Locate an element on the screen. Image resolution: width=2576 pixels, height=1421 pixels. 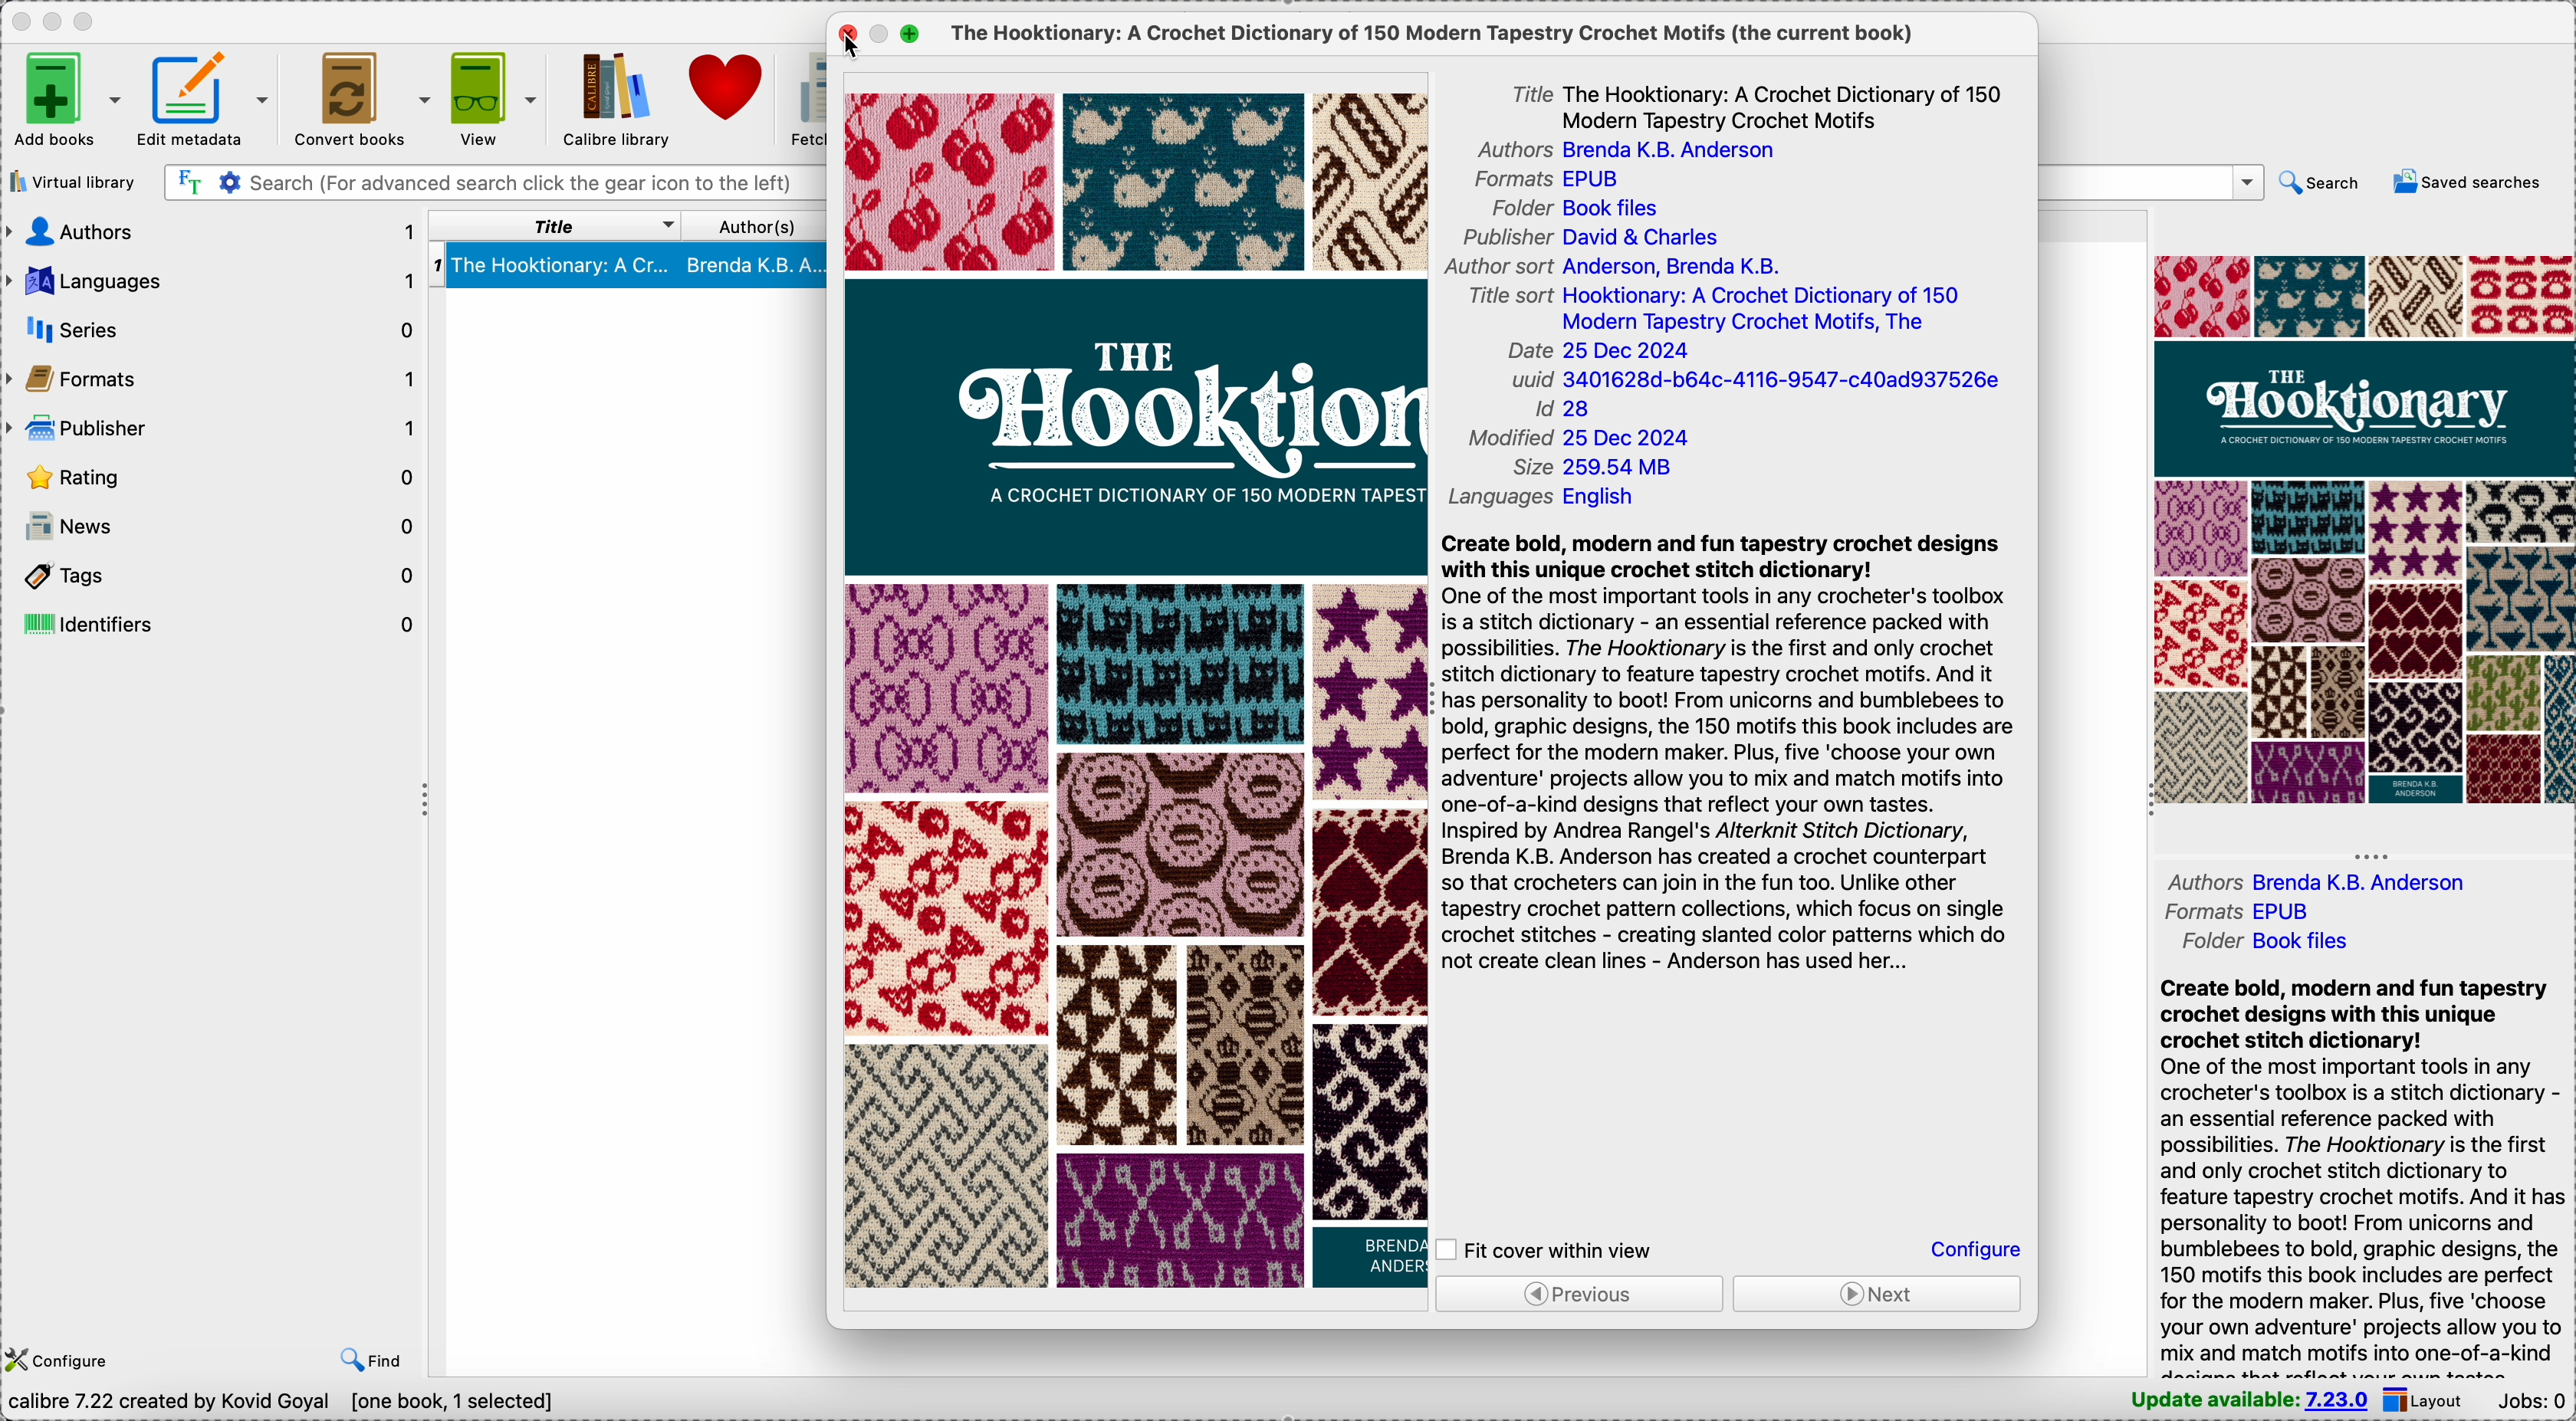
languages is located at coordinates (1539, 497).